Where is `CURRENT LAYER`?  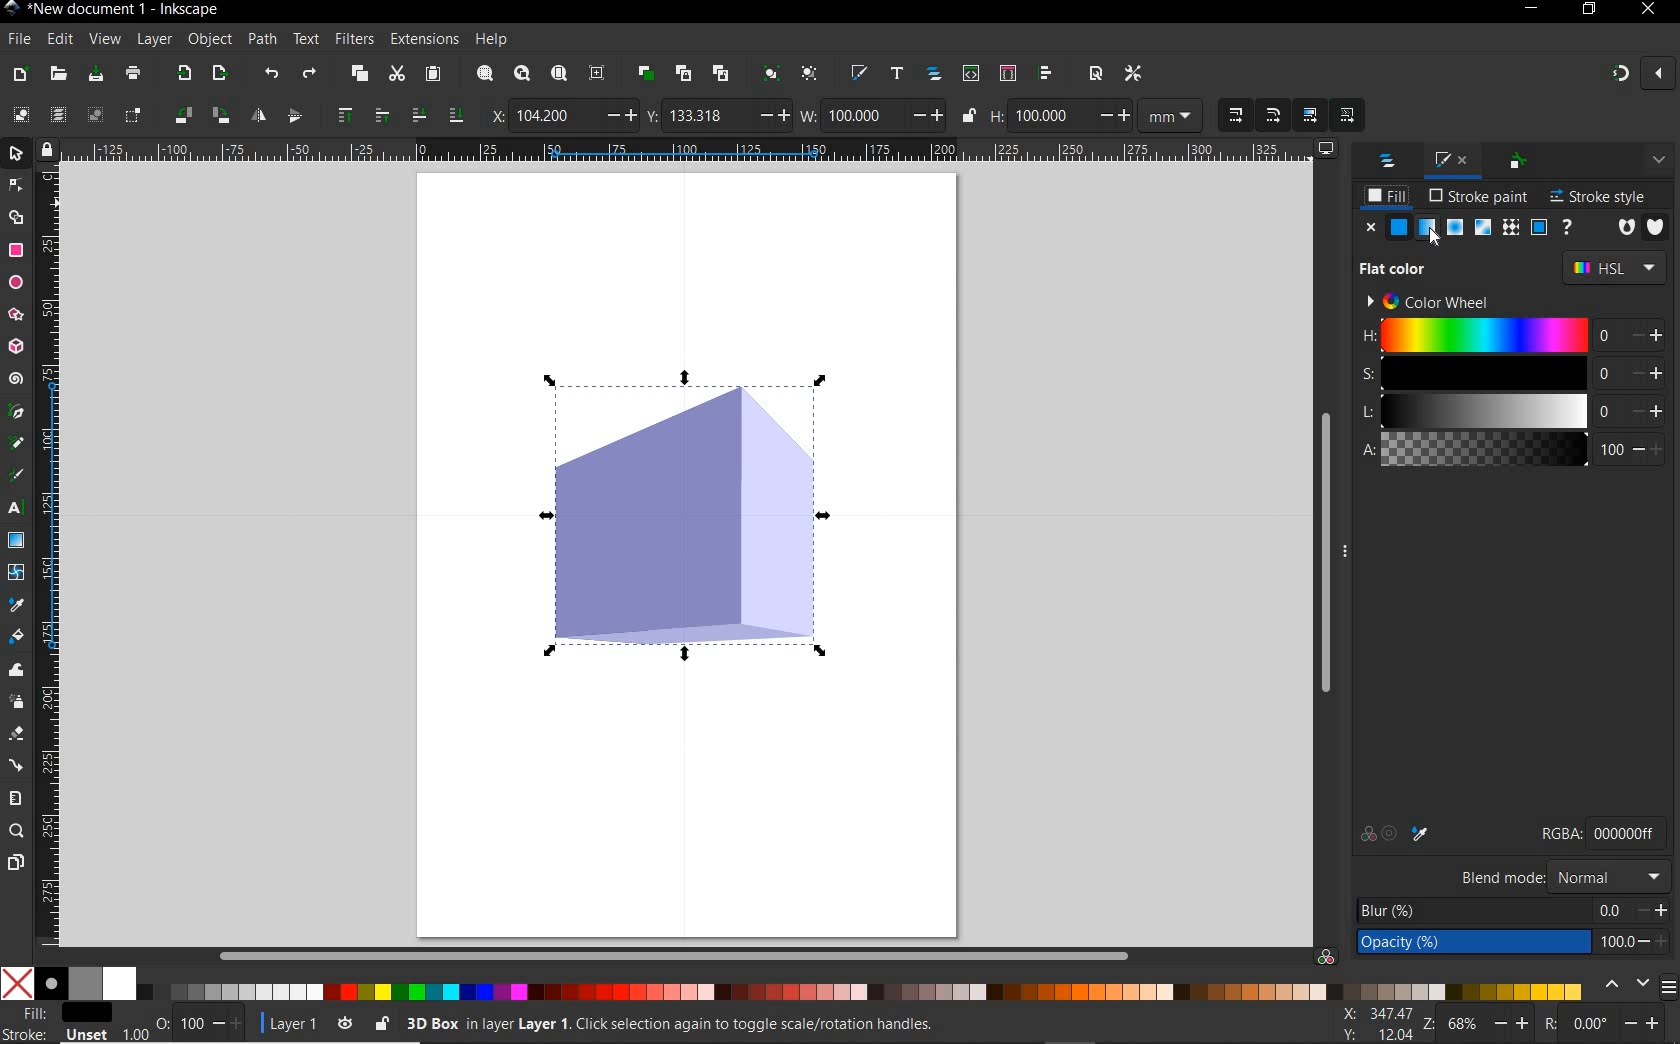
CURRENT LAYER is located at coordinates (282, 1024).